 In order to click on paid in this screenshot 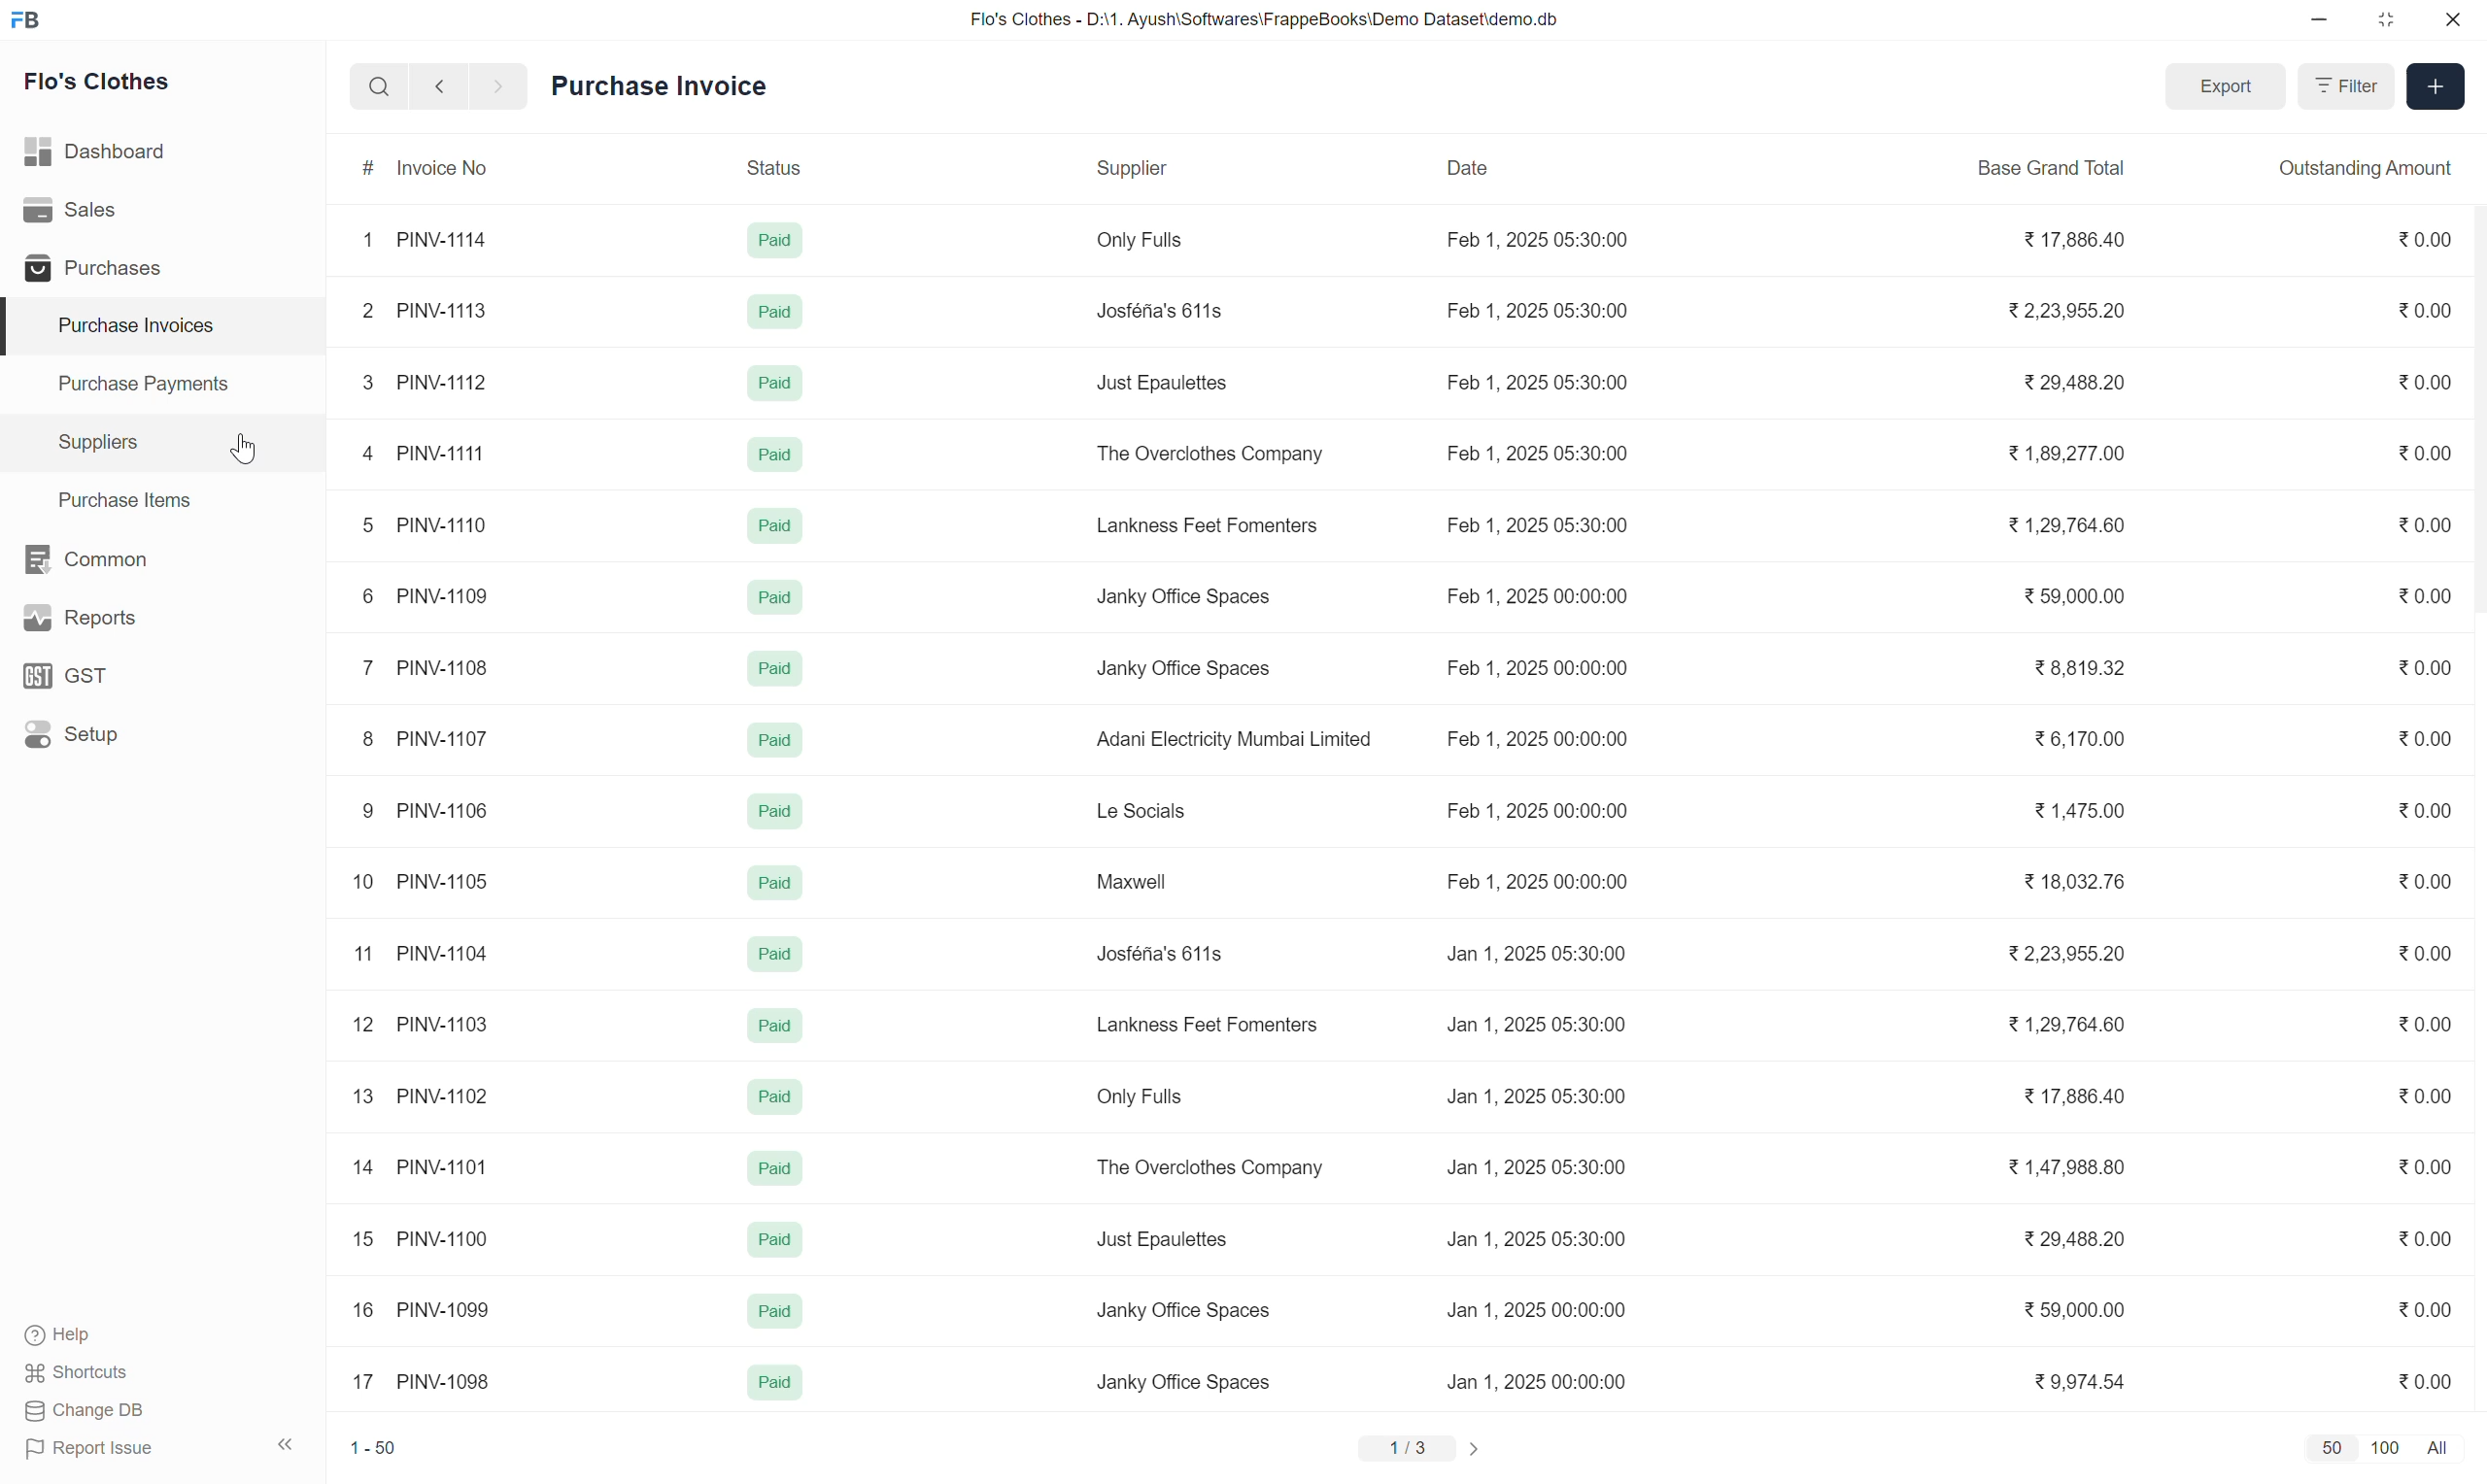, I will do `click(773, 739)`.